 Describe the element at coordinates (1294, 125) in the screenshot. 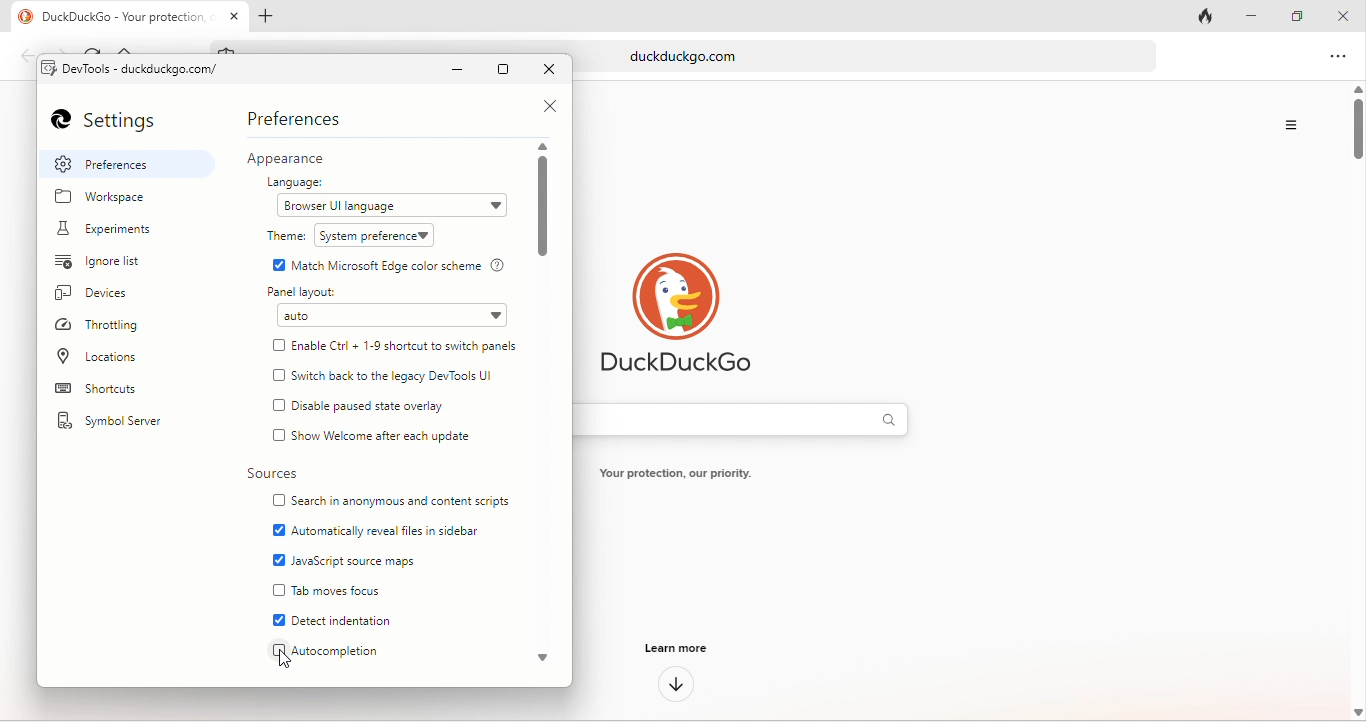

I see `option` at that location.